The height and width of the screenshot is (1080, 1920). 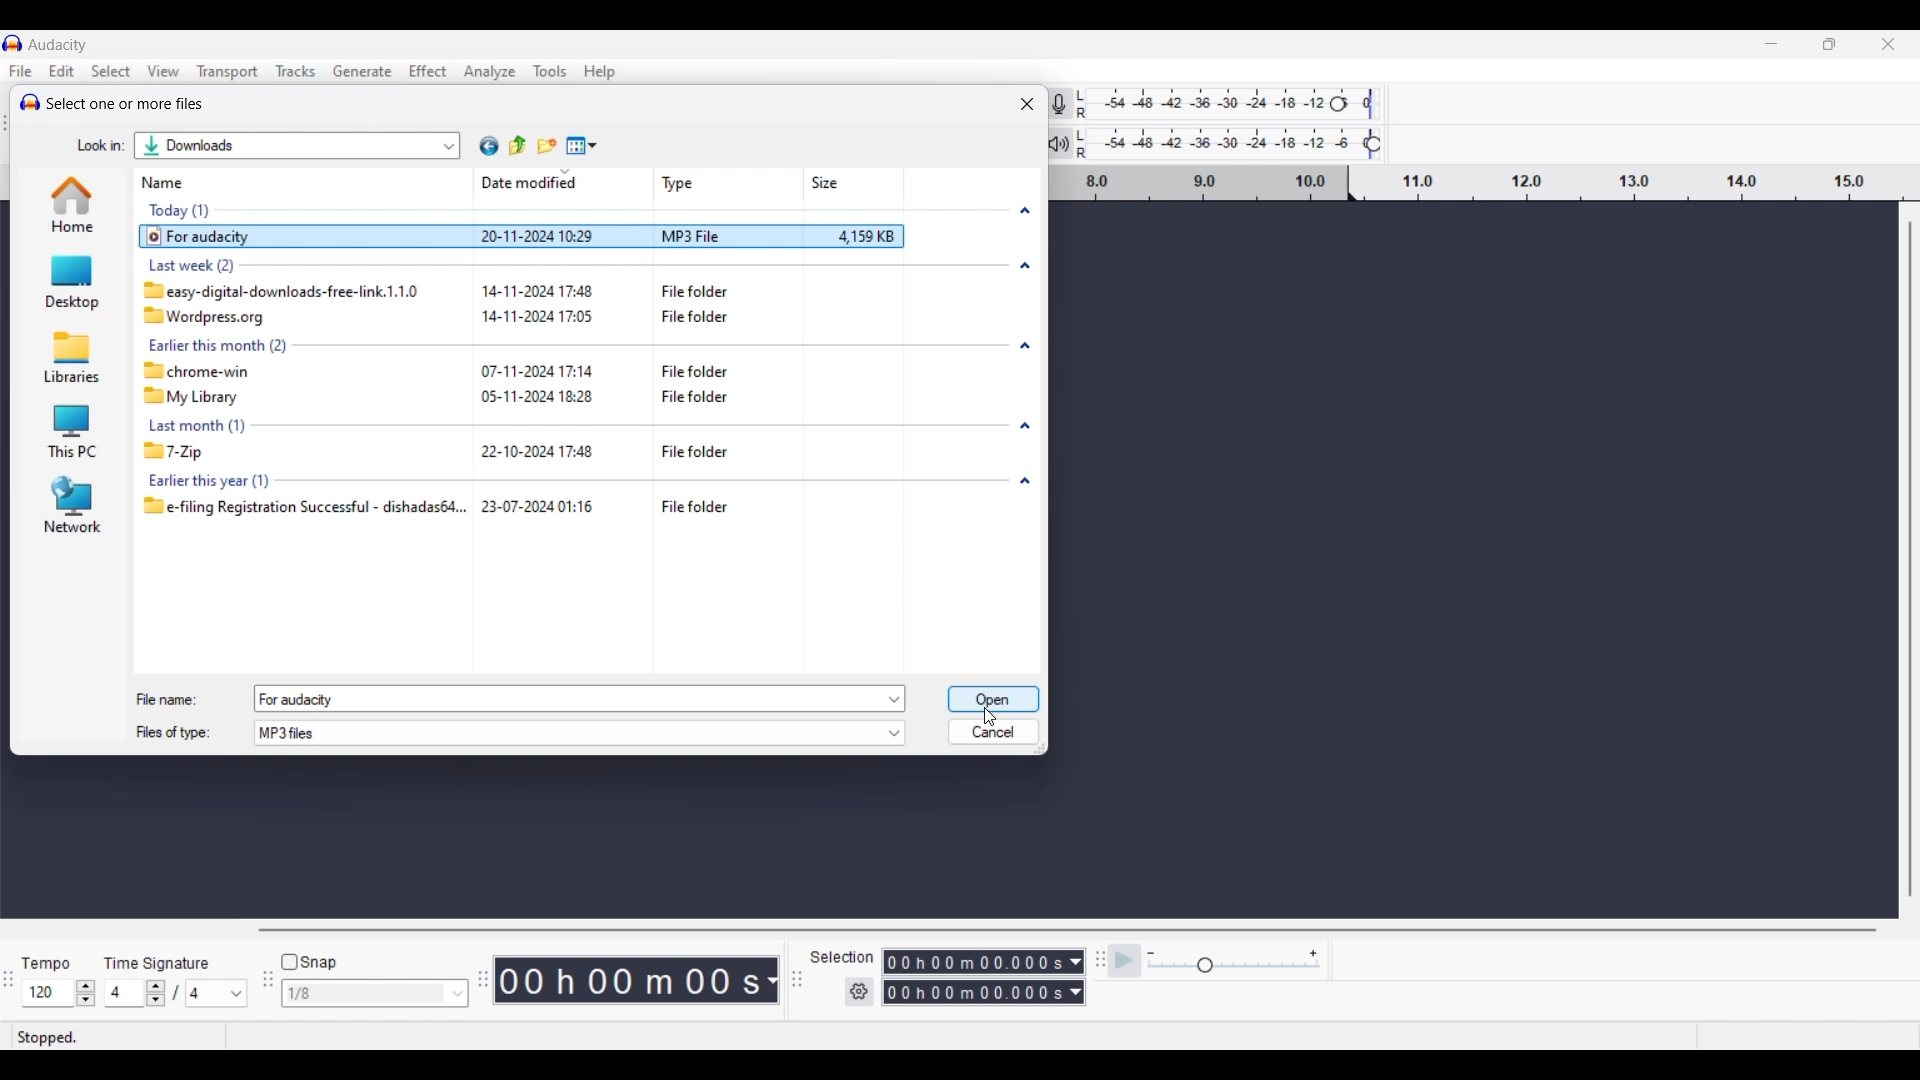 What do you see at coordinates (567, 511) in the screenshot?
I see `1 e-filing Registration Successful - dishadastd... 23-07-2024 01:16 File folder` at bounding box center [567, 511].